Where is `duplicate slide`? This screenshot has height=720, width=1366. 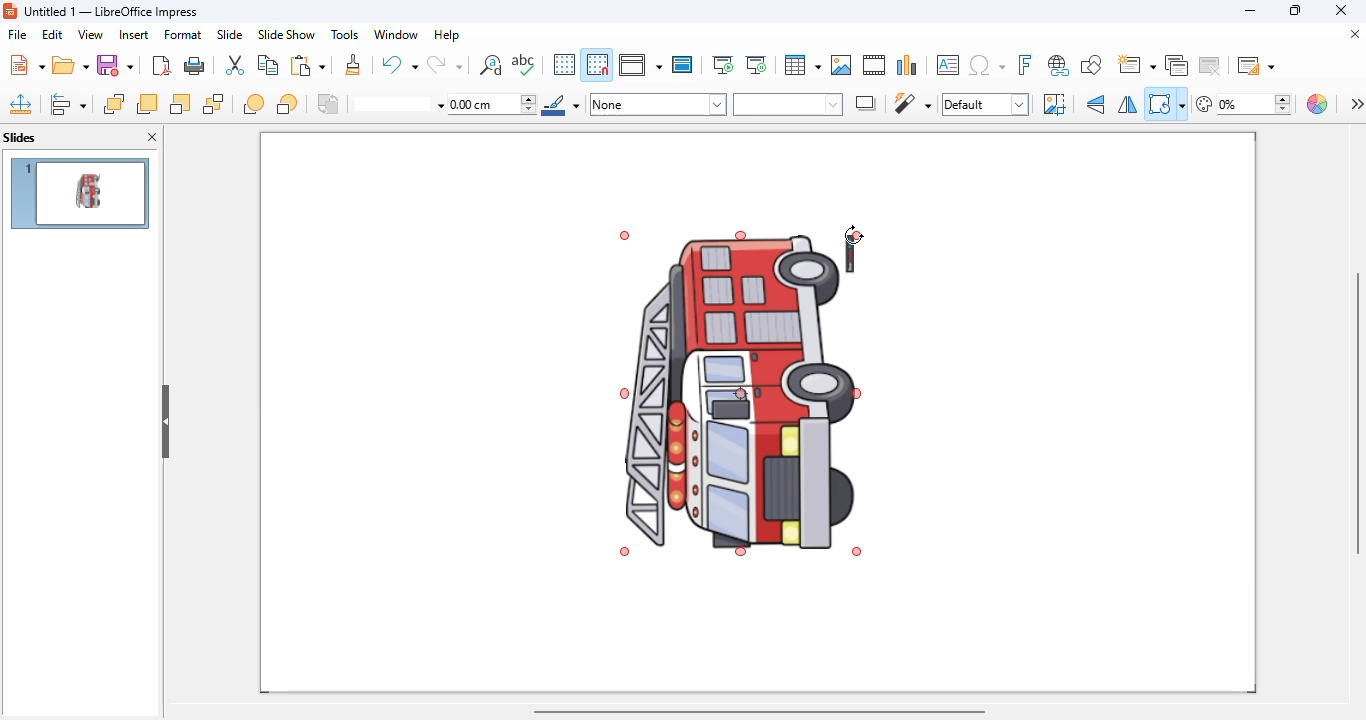 duplicate slide is located at coordinates (1177, 65).